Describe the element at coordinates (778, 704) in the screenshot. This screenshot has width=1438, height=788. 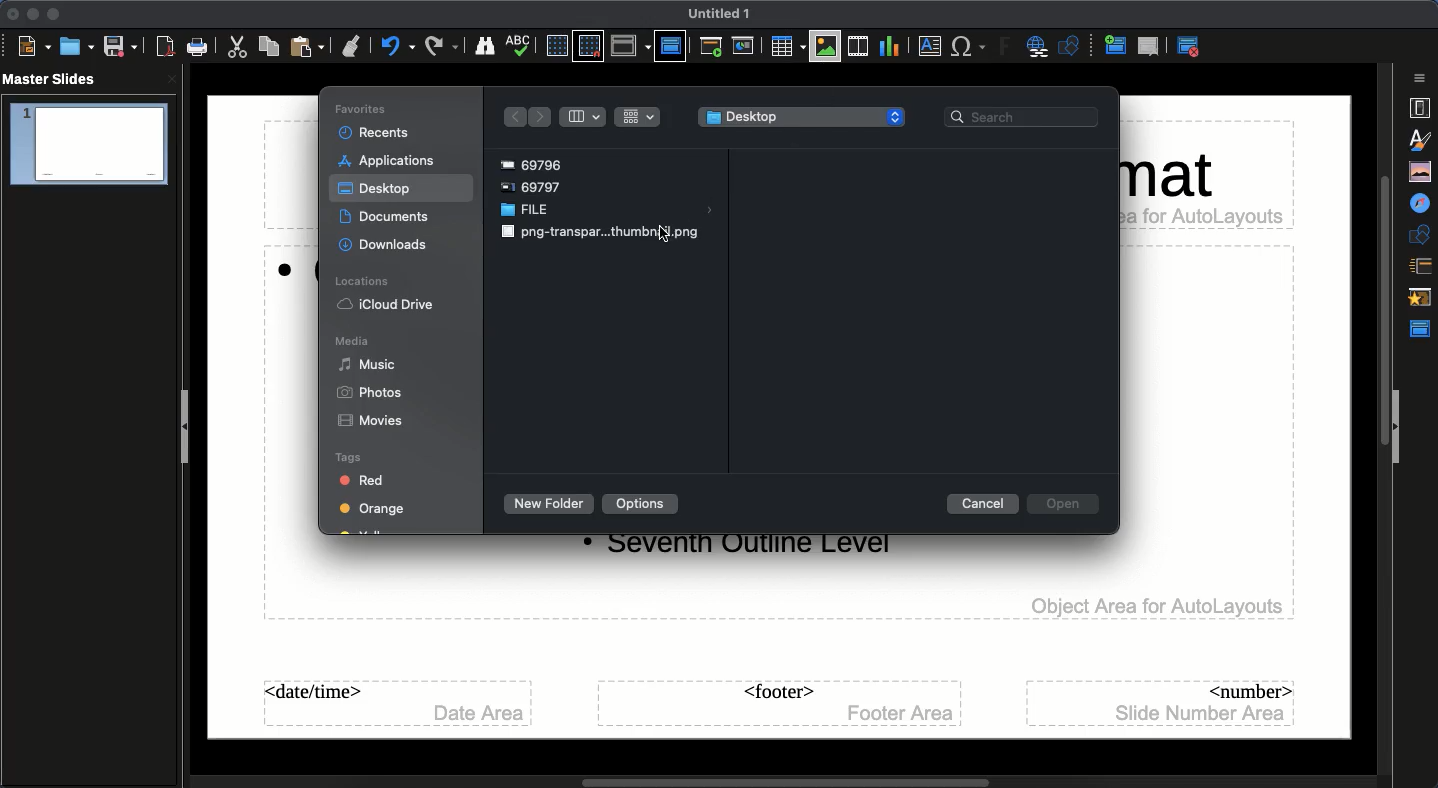
I see `Master slide footer` at that location.